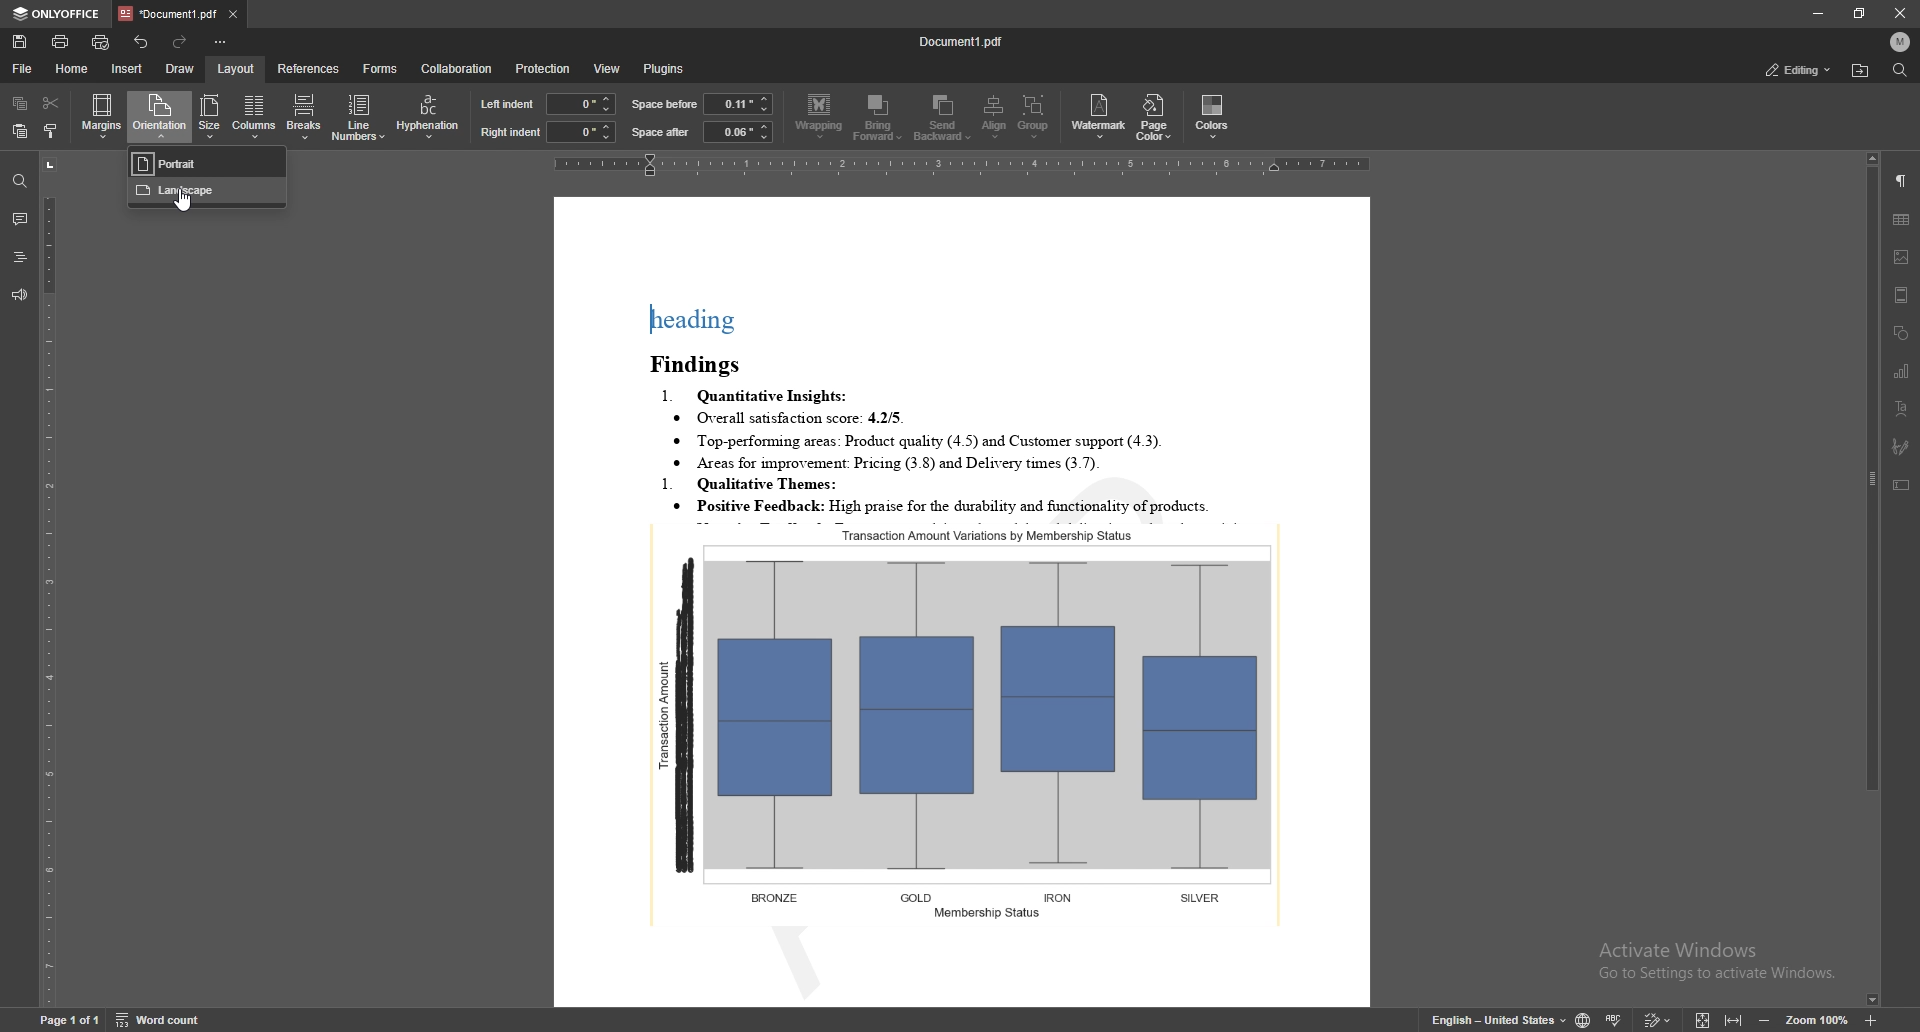 The height and width of the screenshot is (1032, 1920). What do you see at coordinates (1658, 1019) in the screenshot?
I see `track changes` at bounding box center [1658, 1019].